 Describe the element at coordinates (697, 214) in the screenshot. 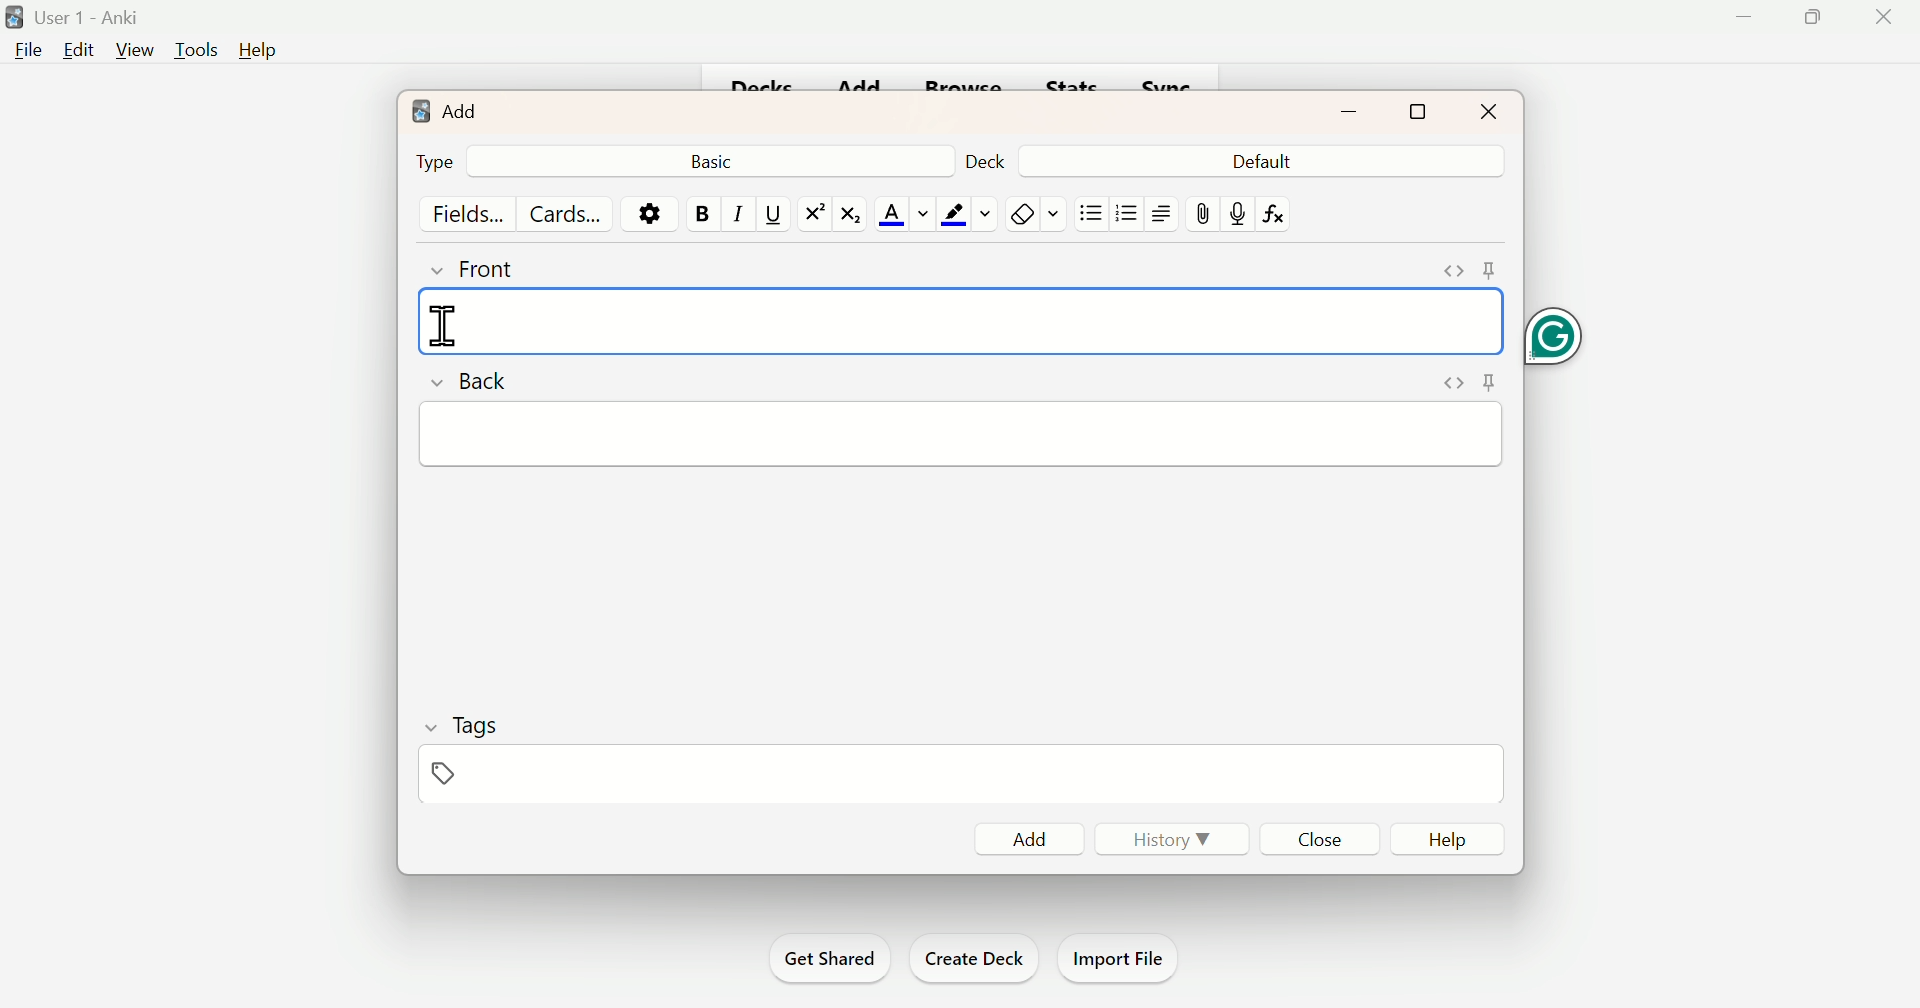

I see `Bold` at that location.